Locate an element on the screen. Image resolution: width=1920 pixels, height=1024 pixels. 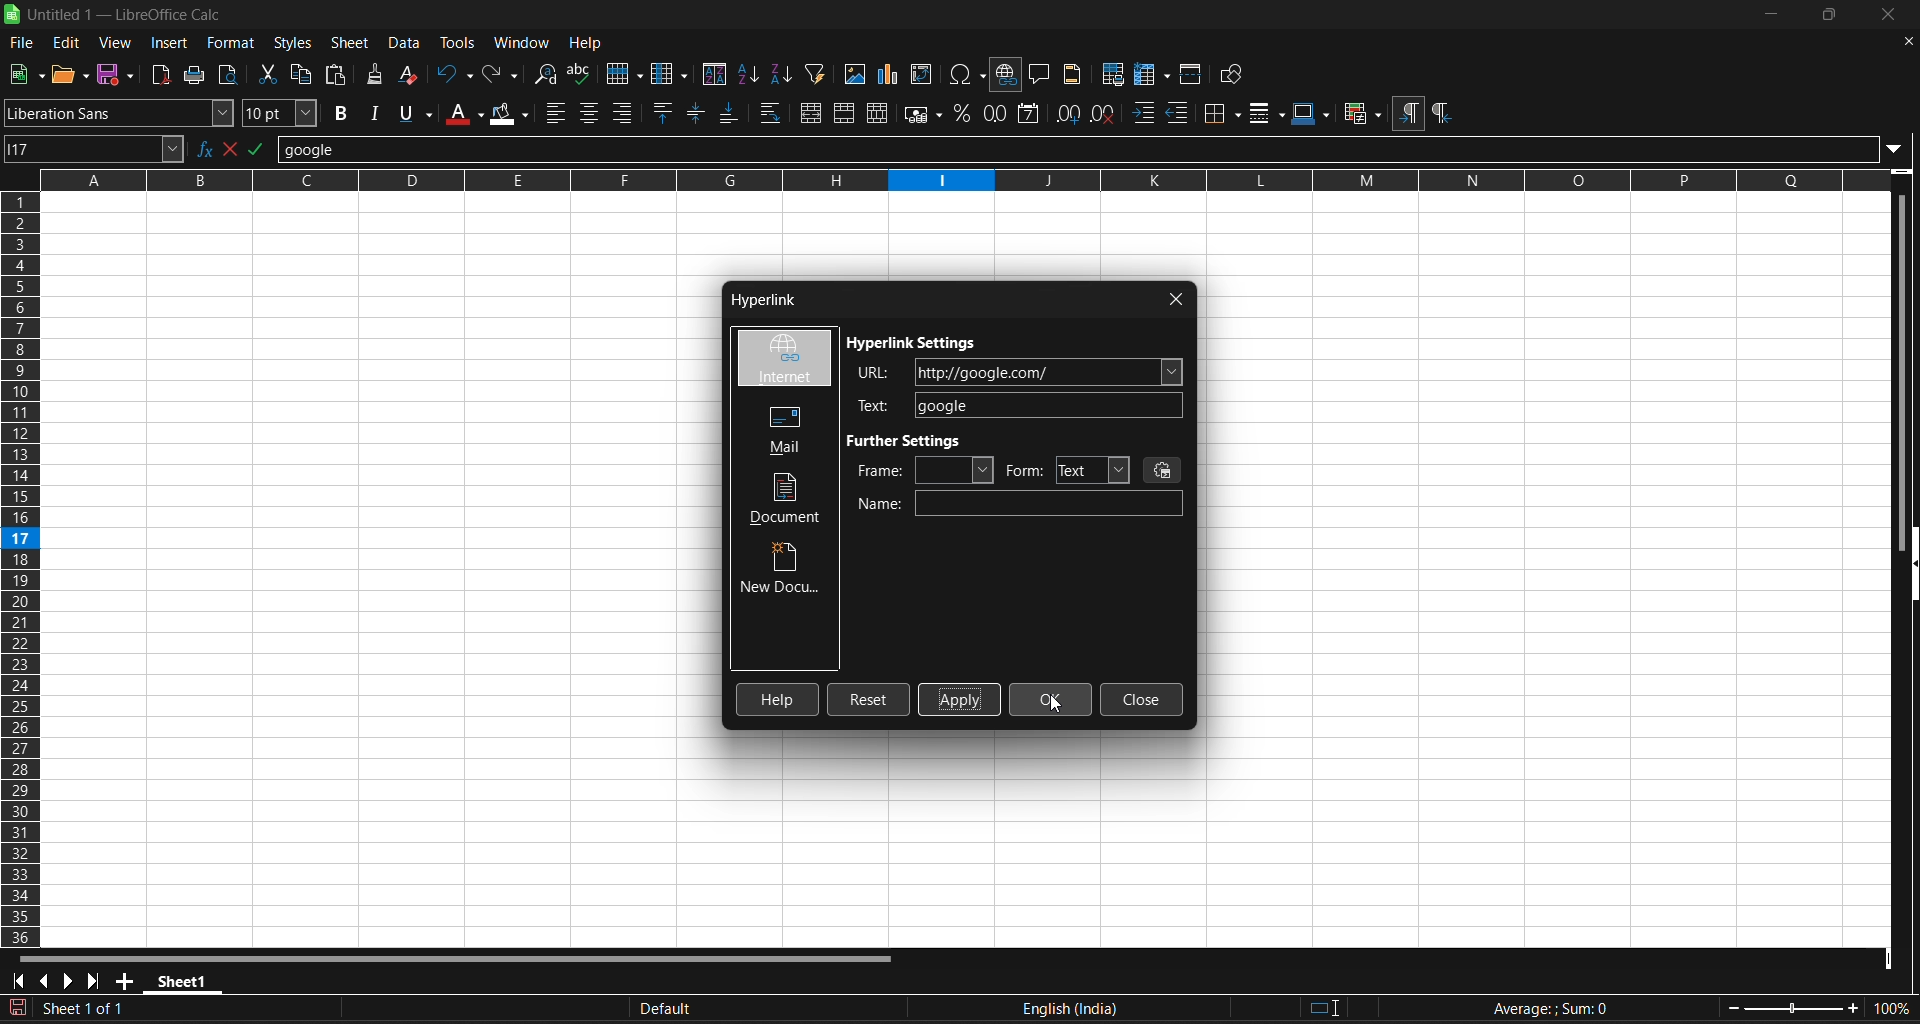
sort ascending is located at coordinates (750, 74).